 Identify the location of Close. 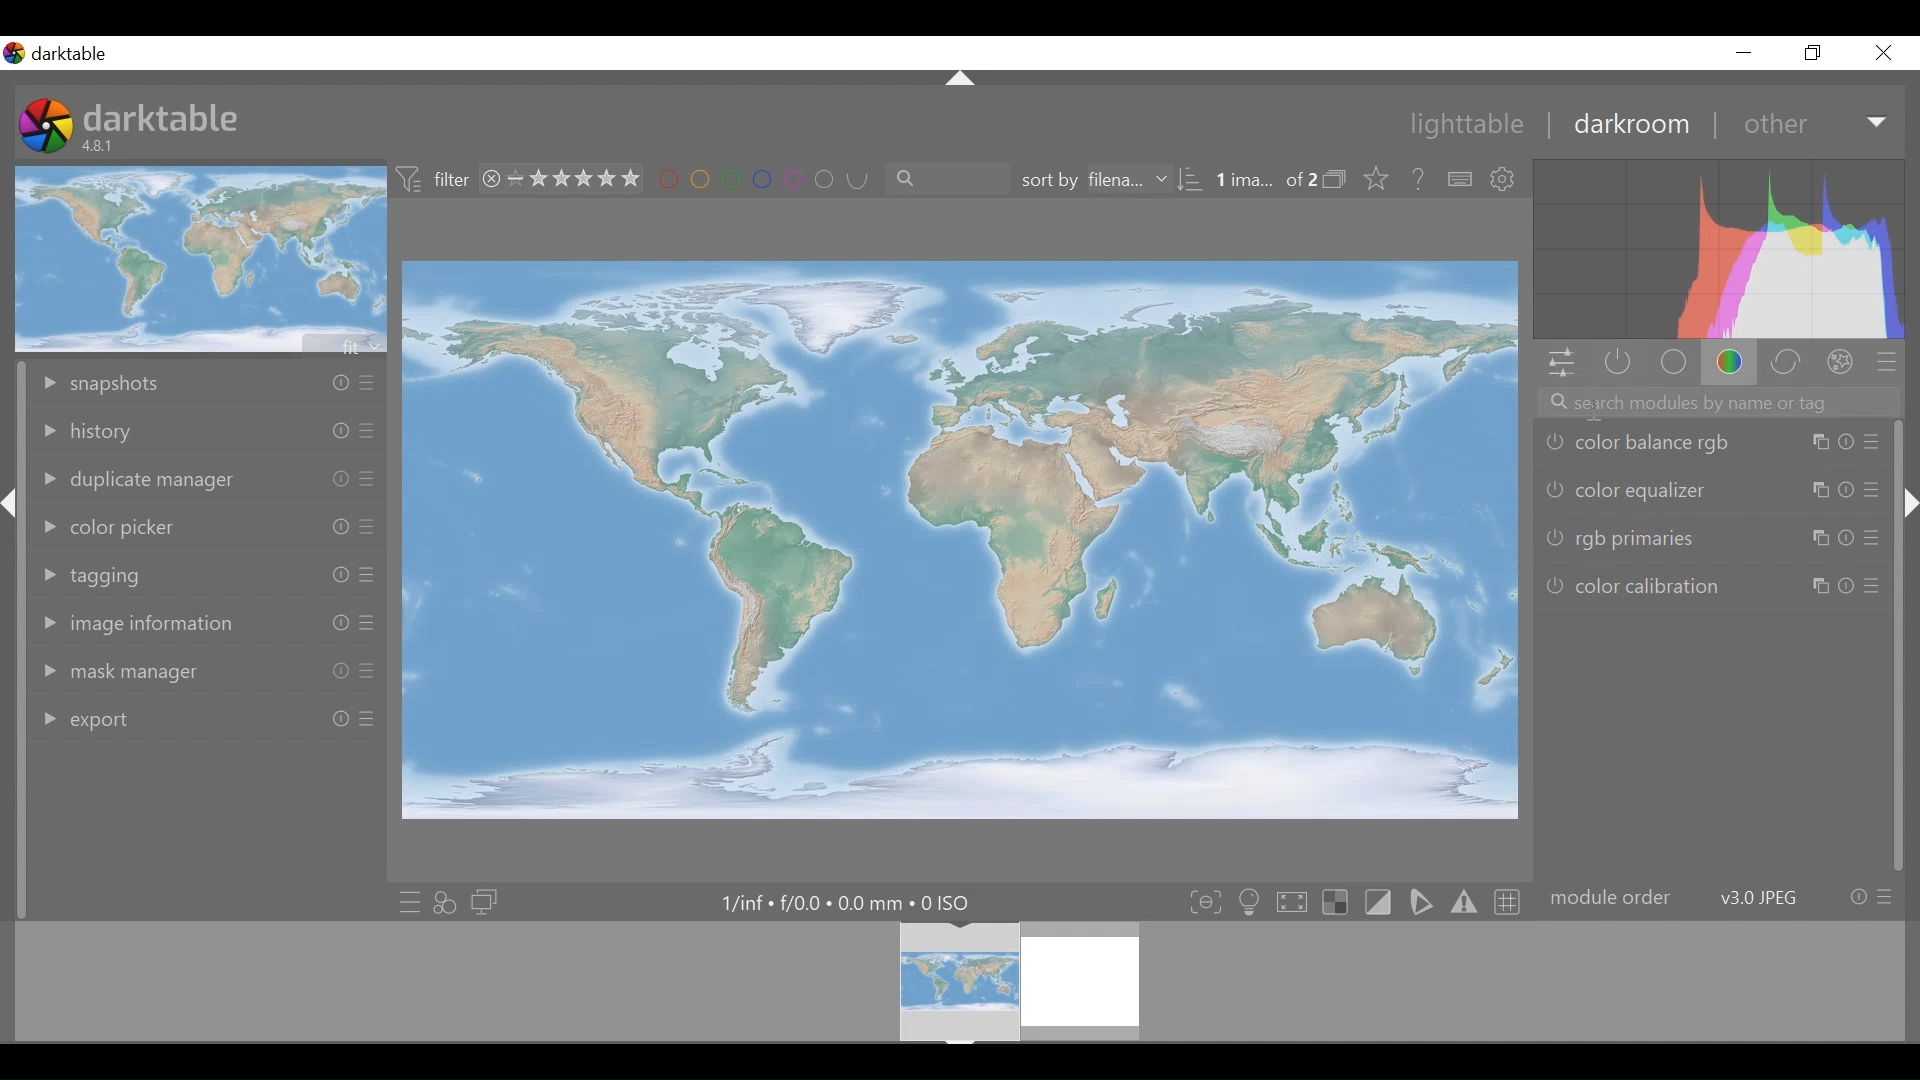
(1882, 51).